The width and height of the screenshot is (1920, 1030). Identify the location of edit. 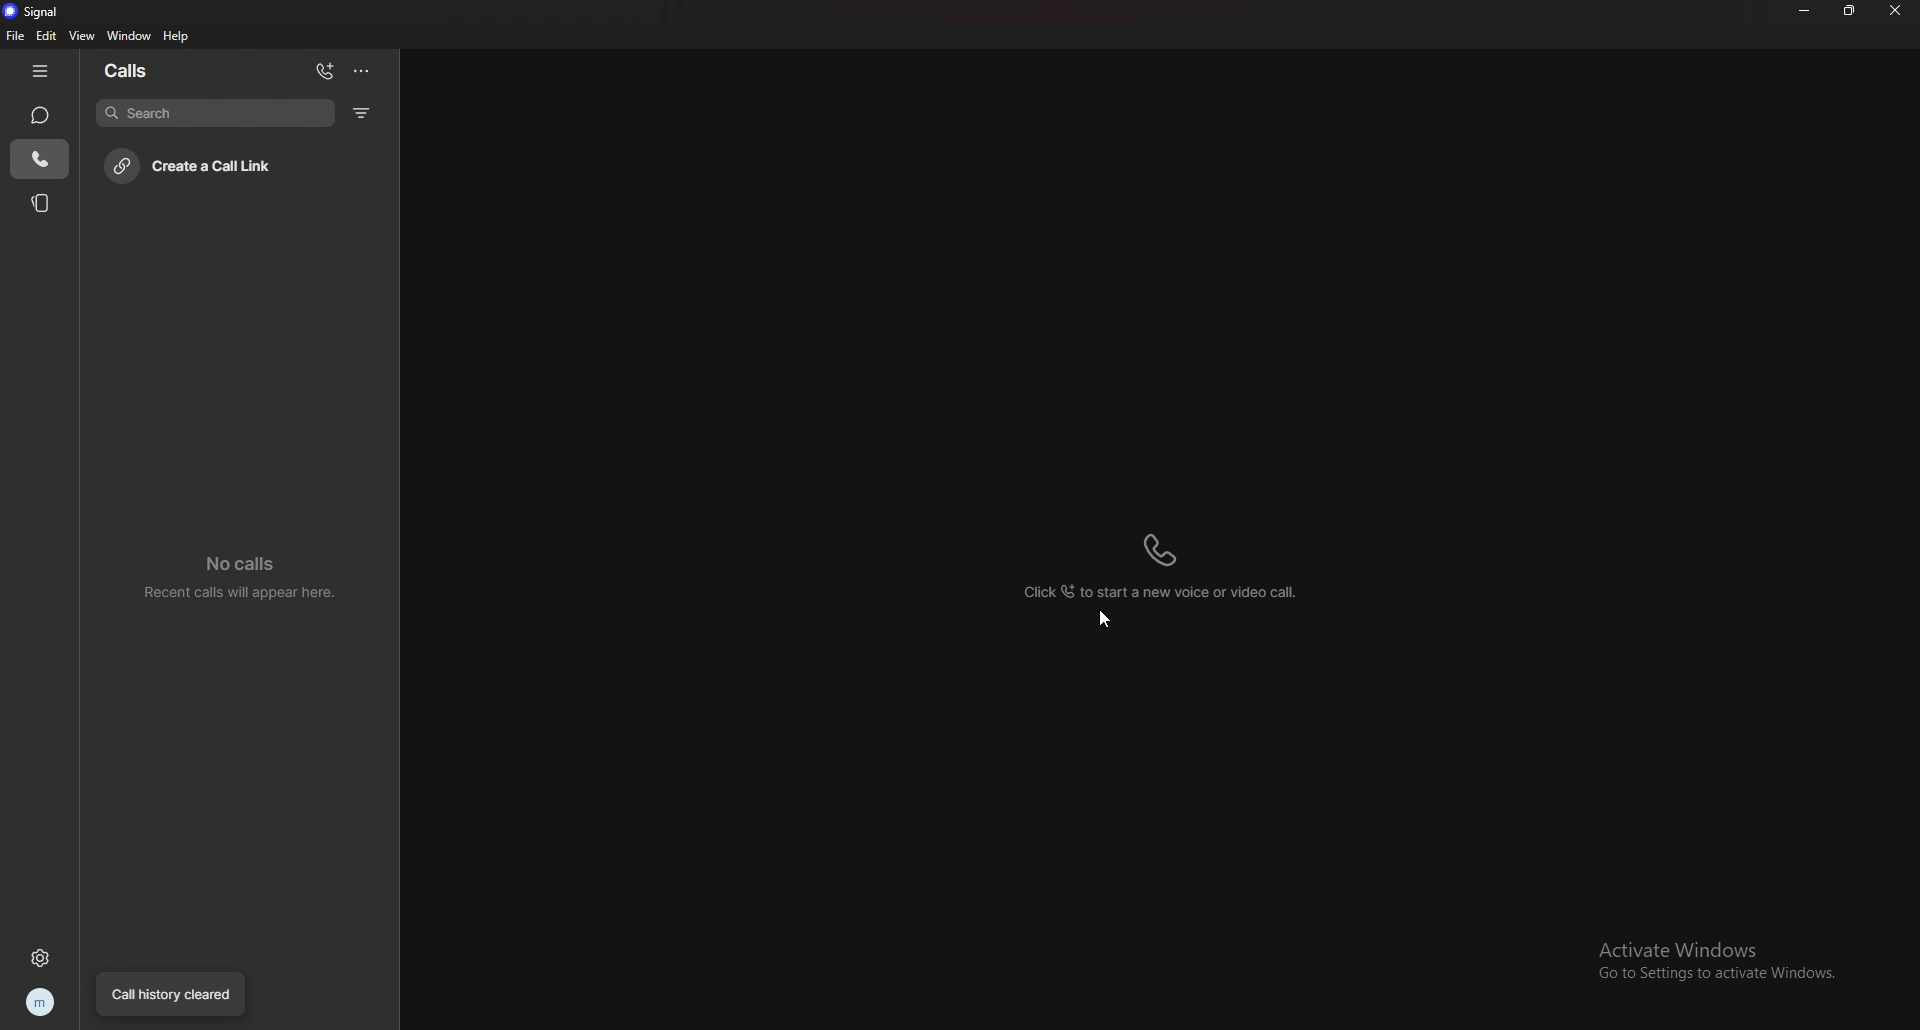
(48, 36).